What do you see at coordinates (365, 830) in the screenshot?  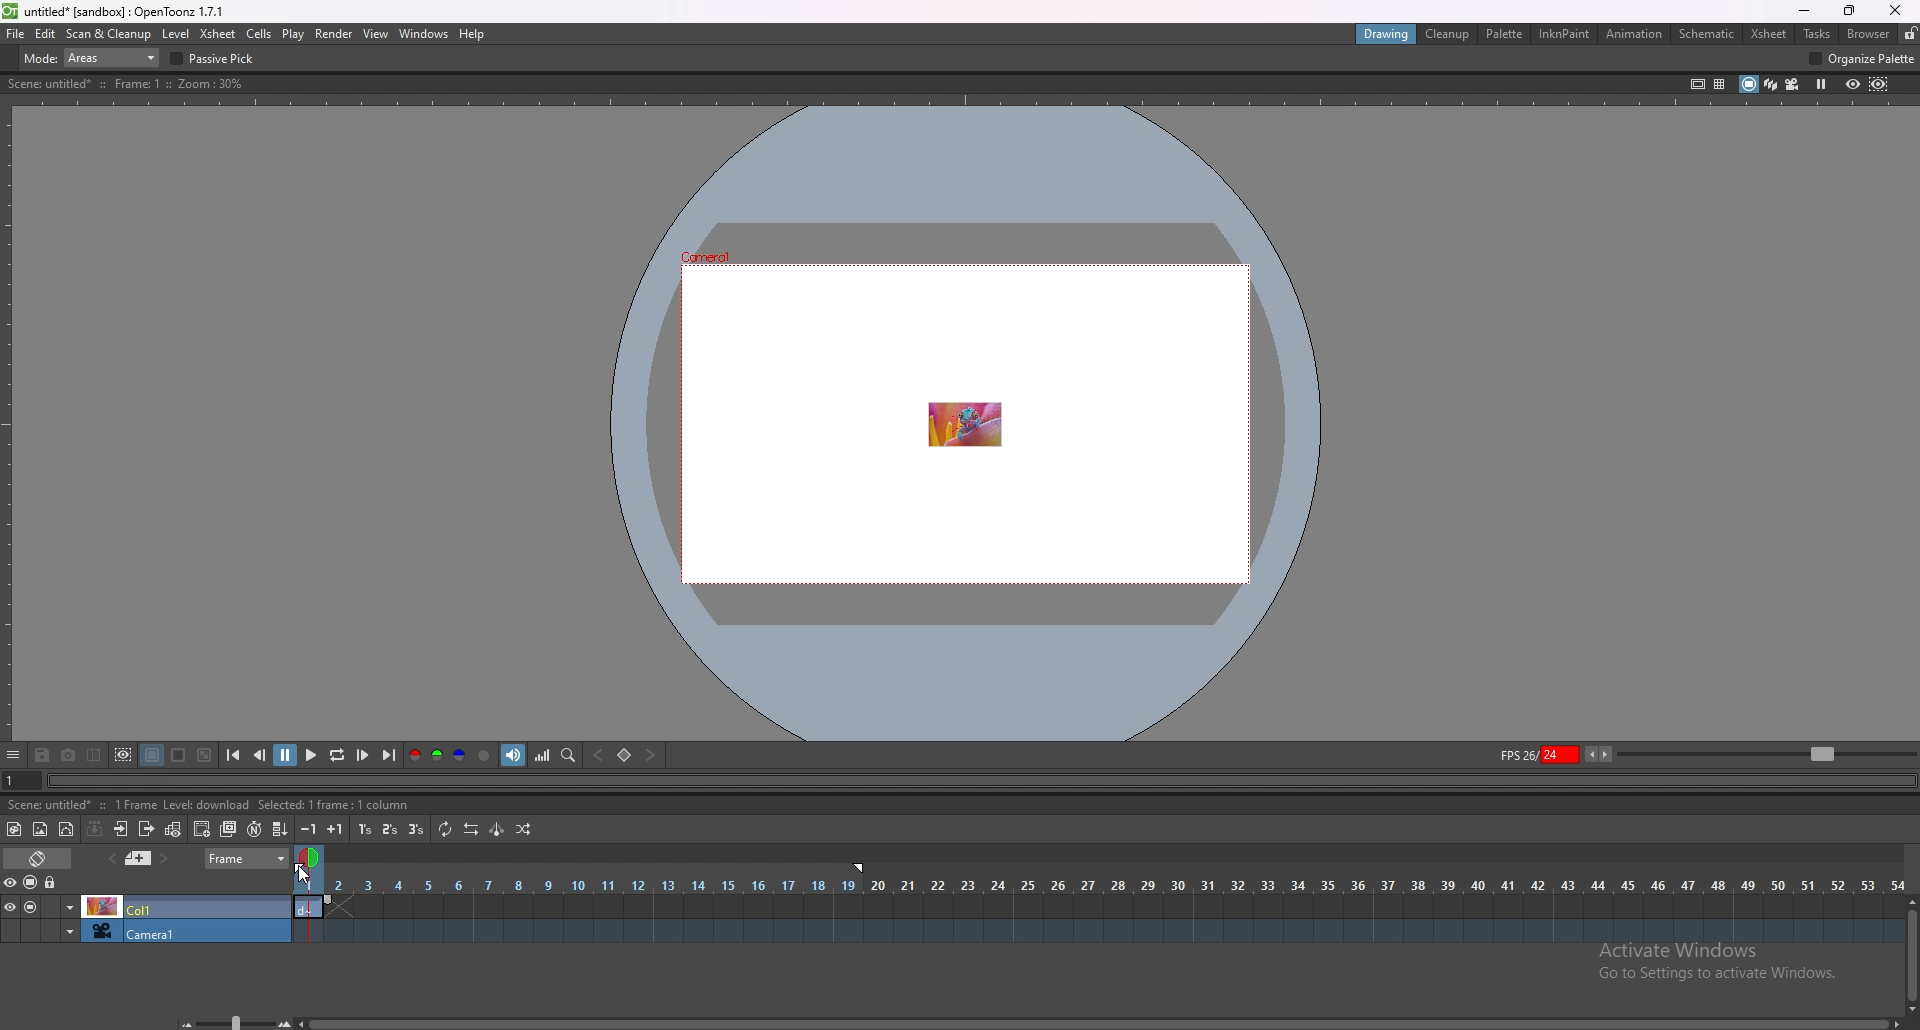 I see `reframe on 1s` at bounding box center [365, 830].